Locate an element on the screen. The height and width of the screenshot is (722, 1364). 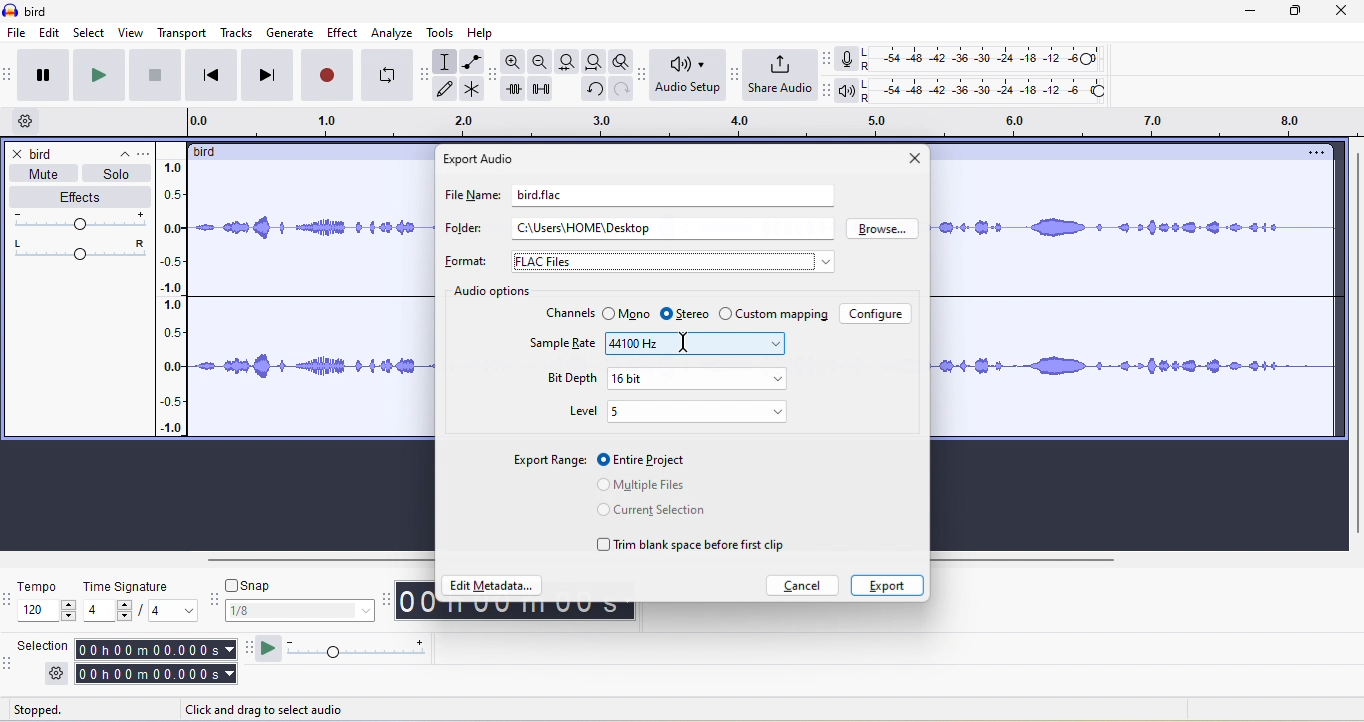
play at speed is located at coordinates (265, 651).